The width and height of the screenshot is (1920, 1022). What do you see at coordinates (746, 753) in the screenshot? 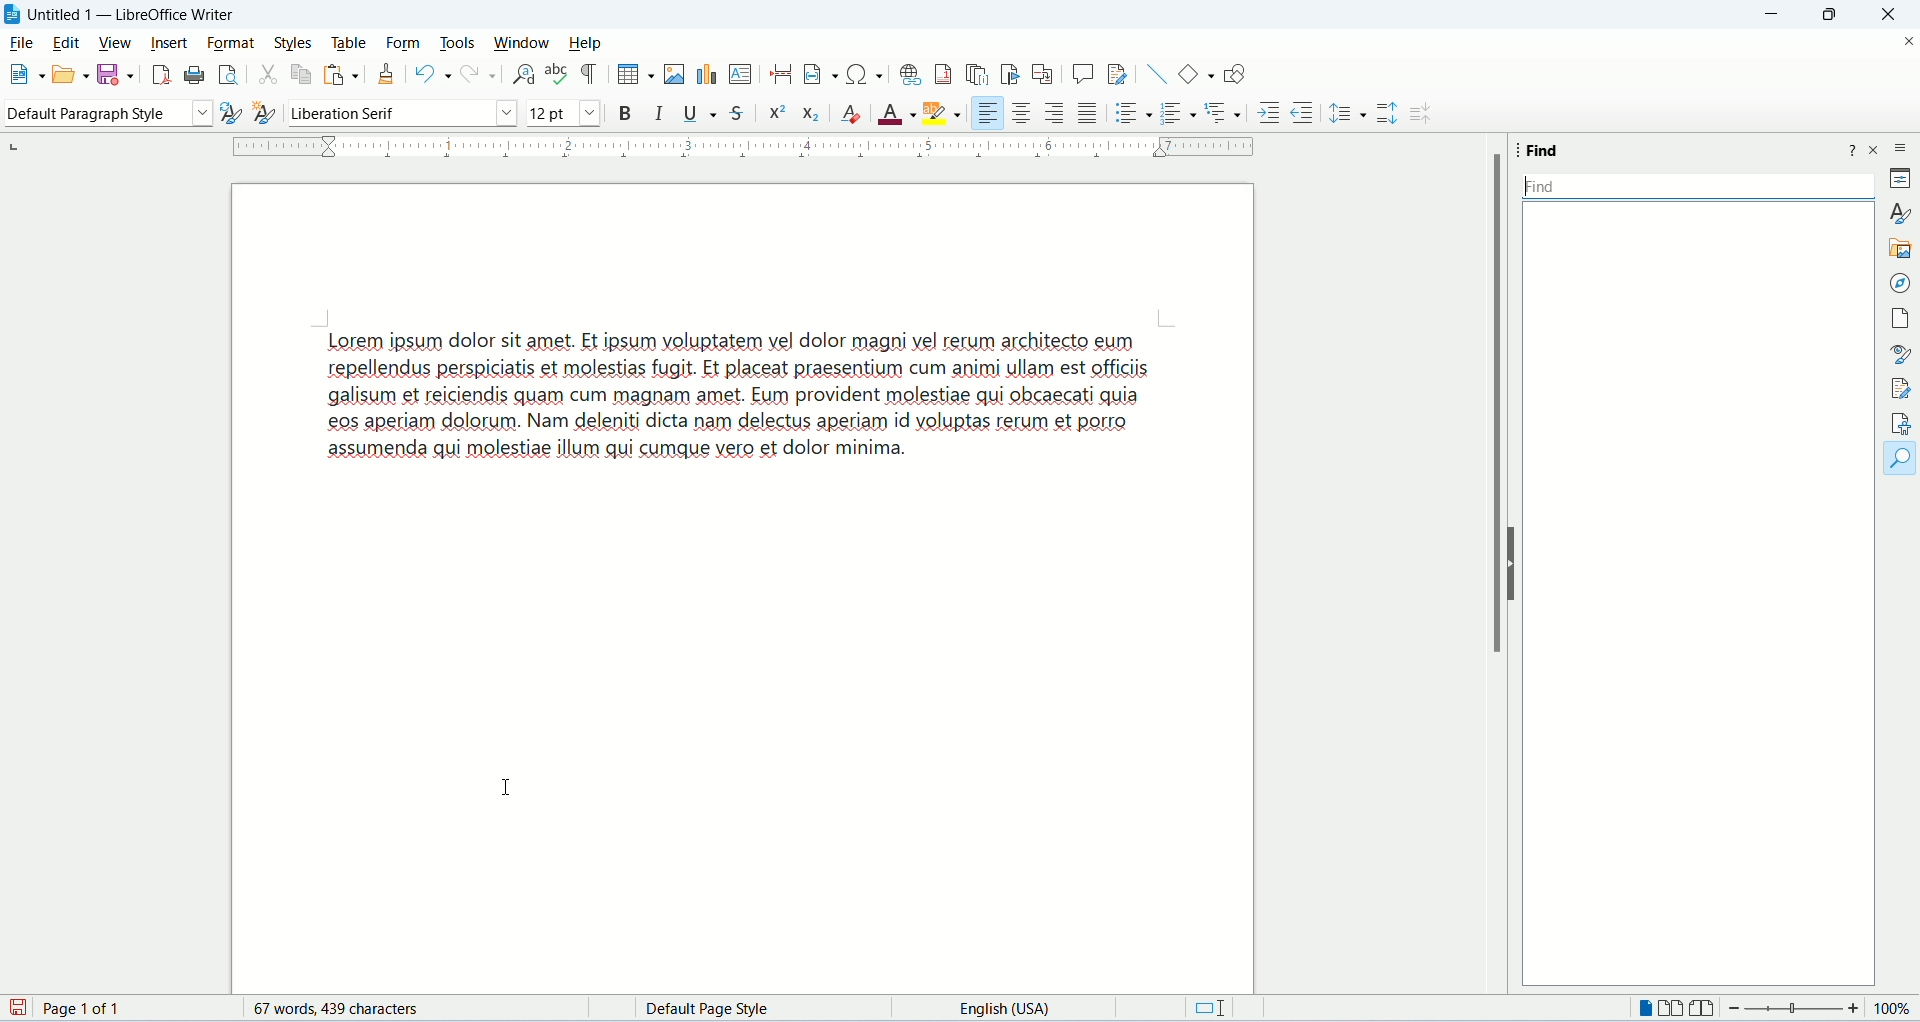
I see `page` at bounding box center [746, 753].